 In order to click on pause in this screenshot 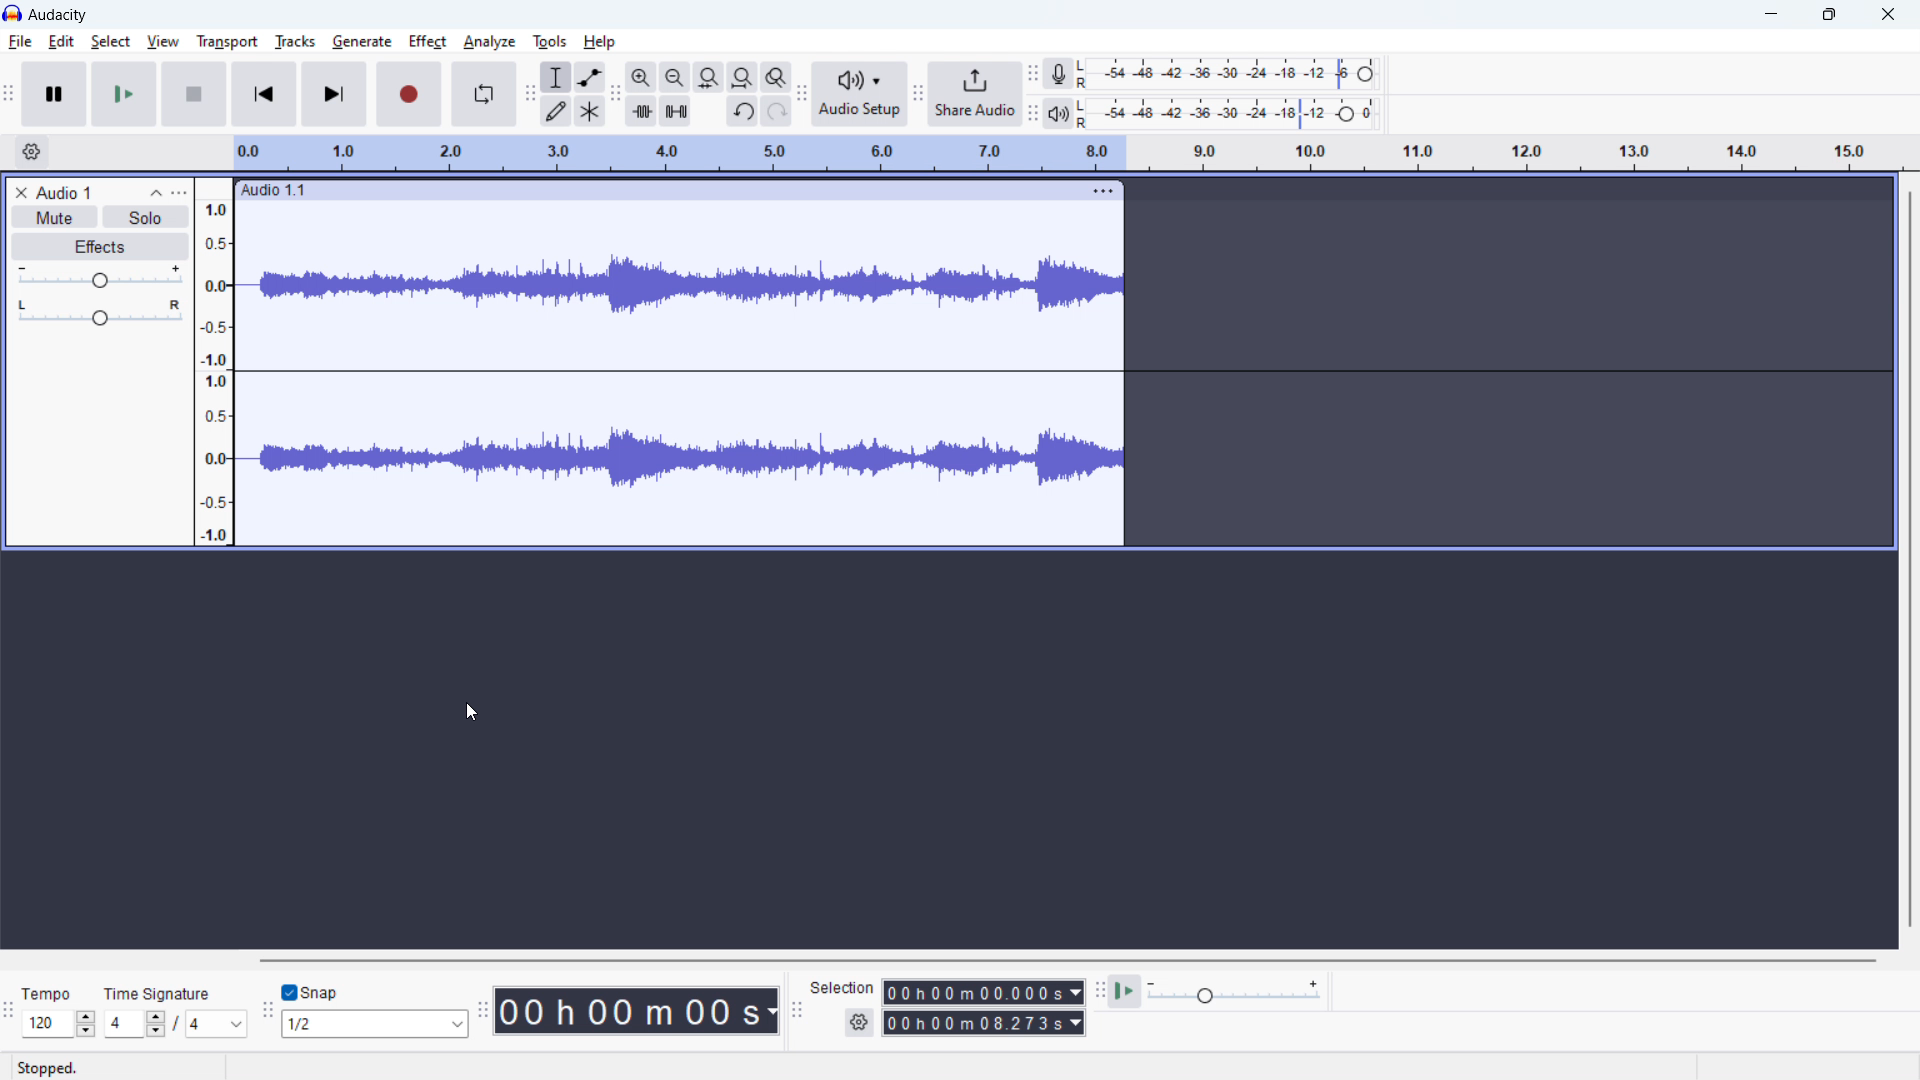, I will do `click(54, 94)`.